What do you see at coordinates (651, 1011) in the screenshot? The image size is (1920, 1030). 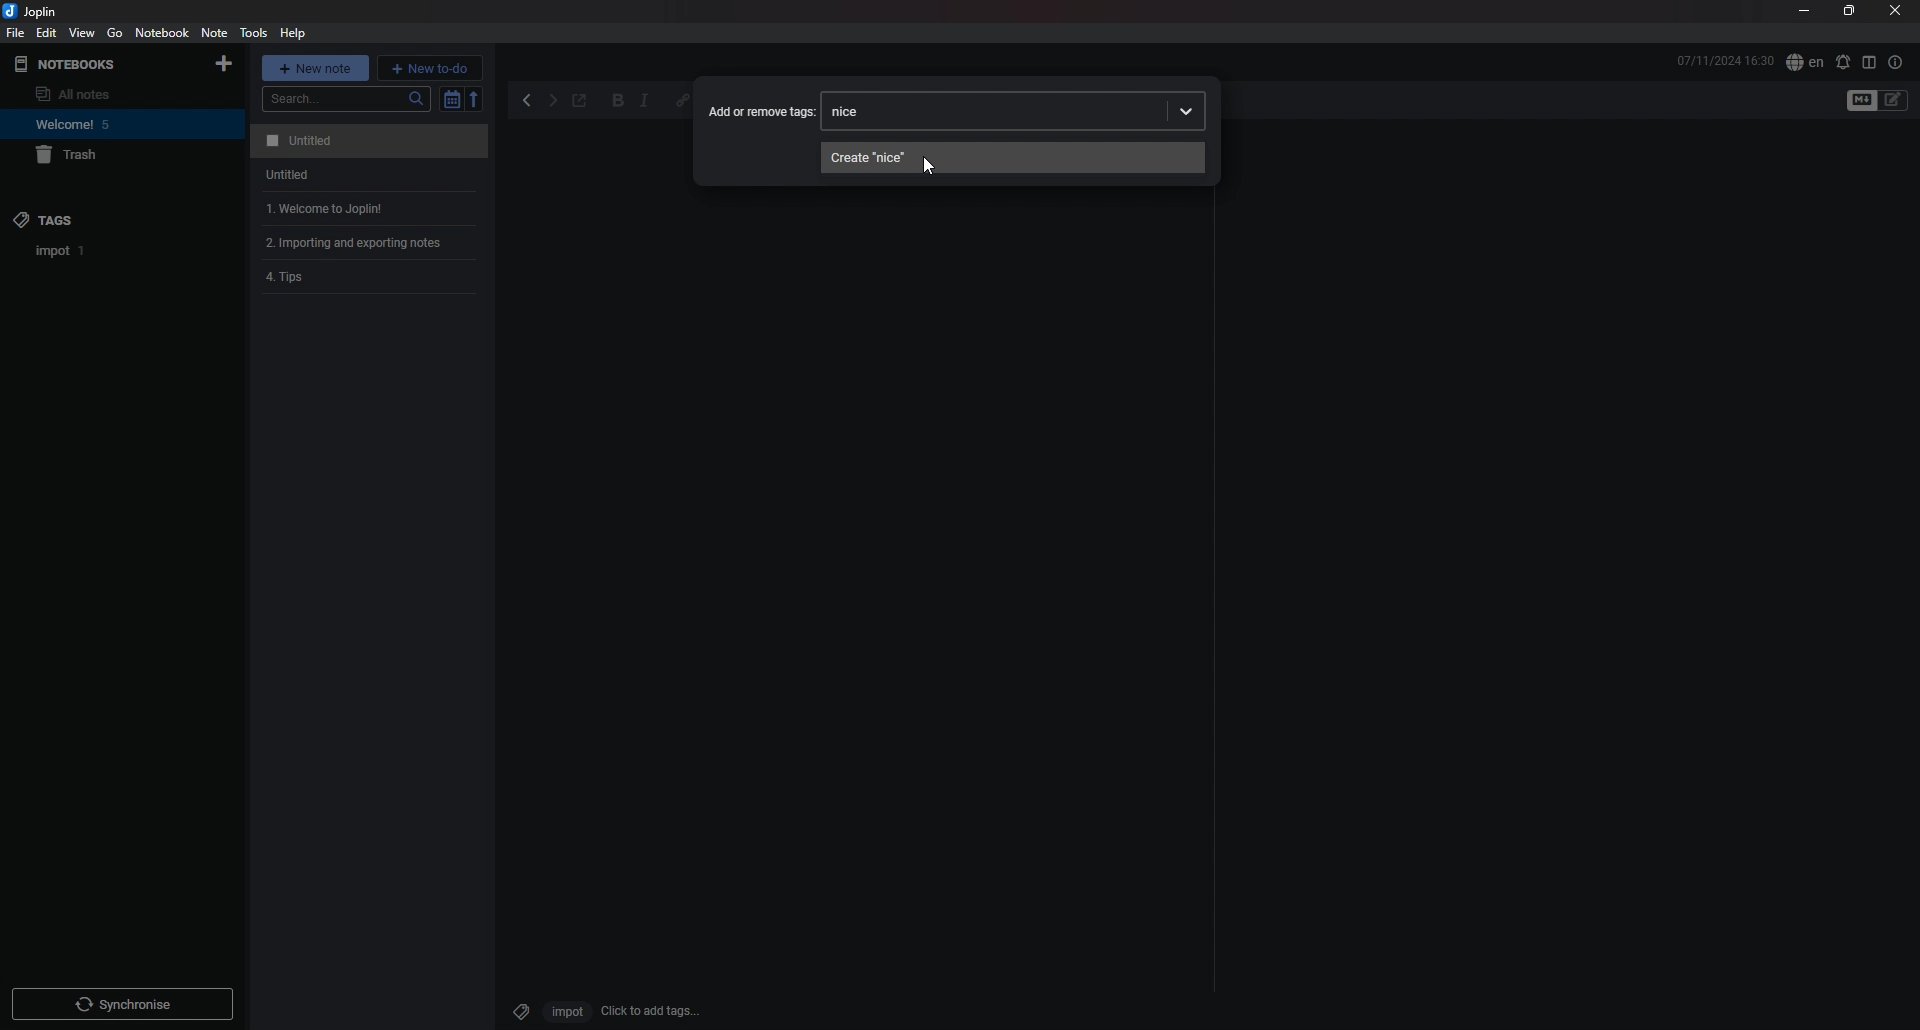 I see `add tags` at bounding box center [651, 1011].